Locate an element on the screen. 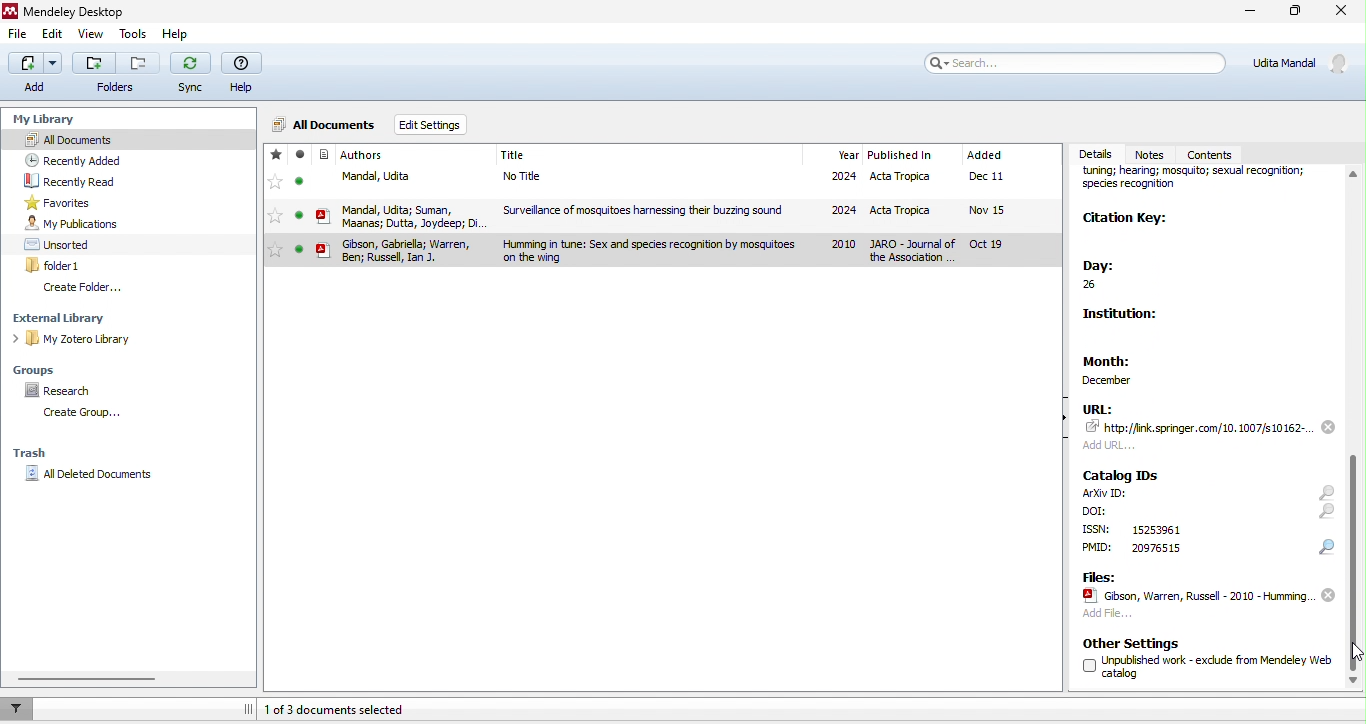 The width and height of the screenshot is (1366, 724). icon is located at coordinates (324, 187).